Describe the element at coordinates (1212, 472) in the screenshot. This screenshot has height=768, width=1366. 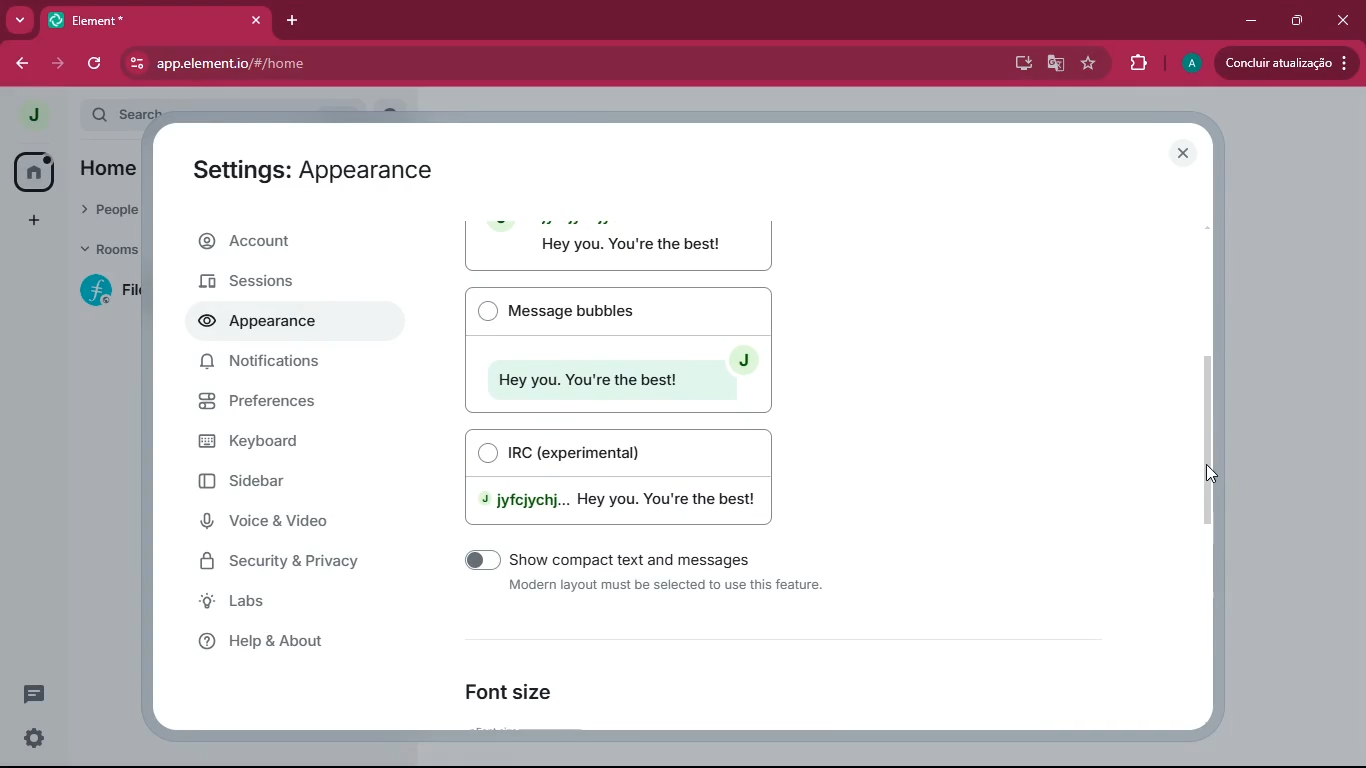
I see `Cursor` at that location.